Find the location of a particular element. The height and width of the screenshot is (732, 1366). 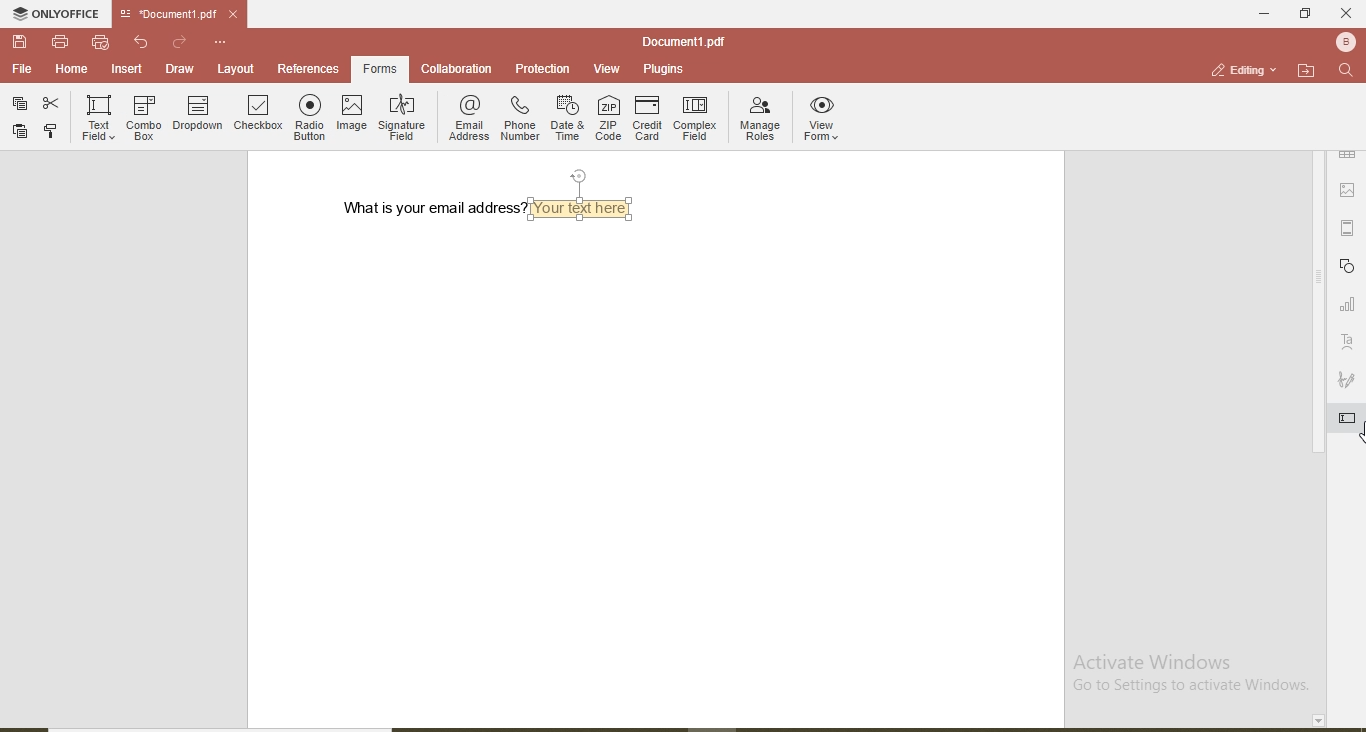

customise quick access toolbar is located at coordinates (222, 41).